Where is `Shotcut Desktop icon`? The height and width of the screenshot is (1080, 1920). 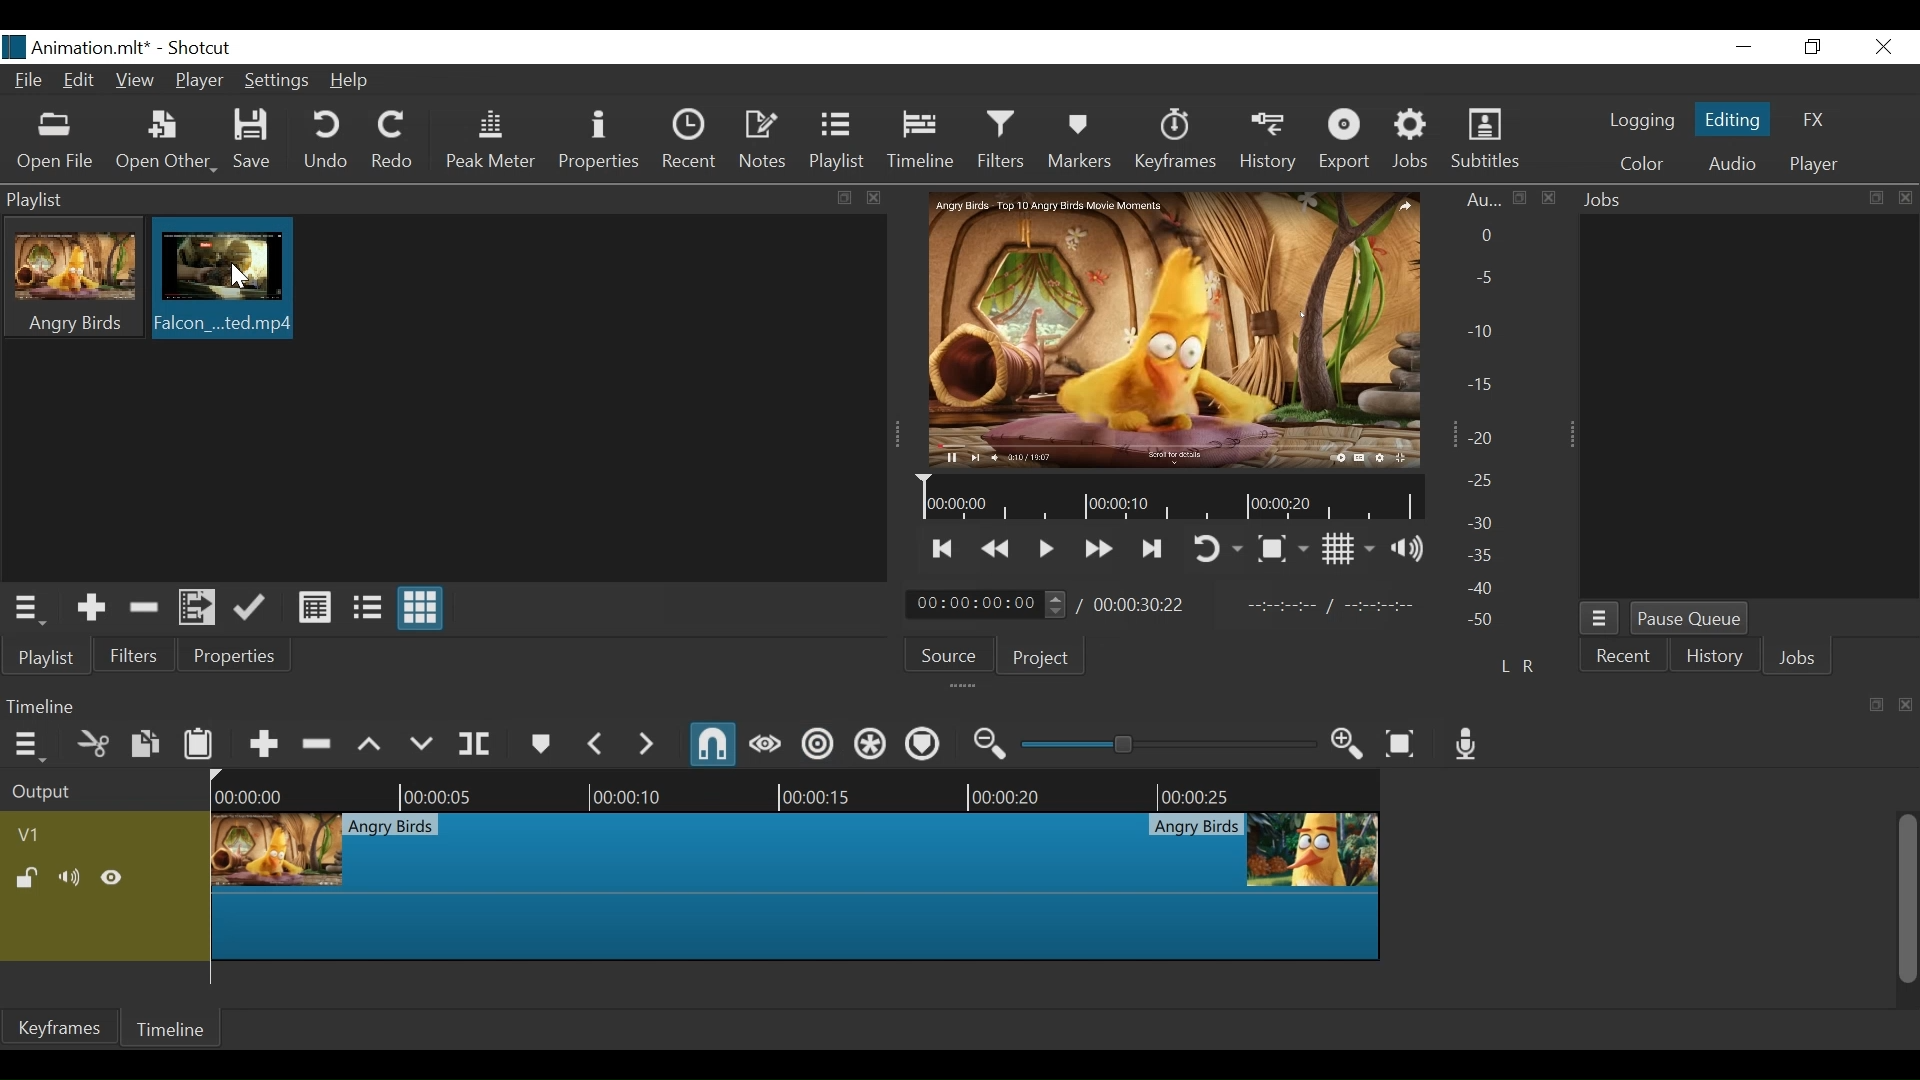 Shotcut Desktop icon is located at coordinates (14, 47).